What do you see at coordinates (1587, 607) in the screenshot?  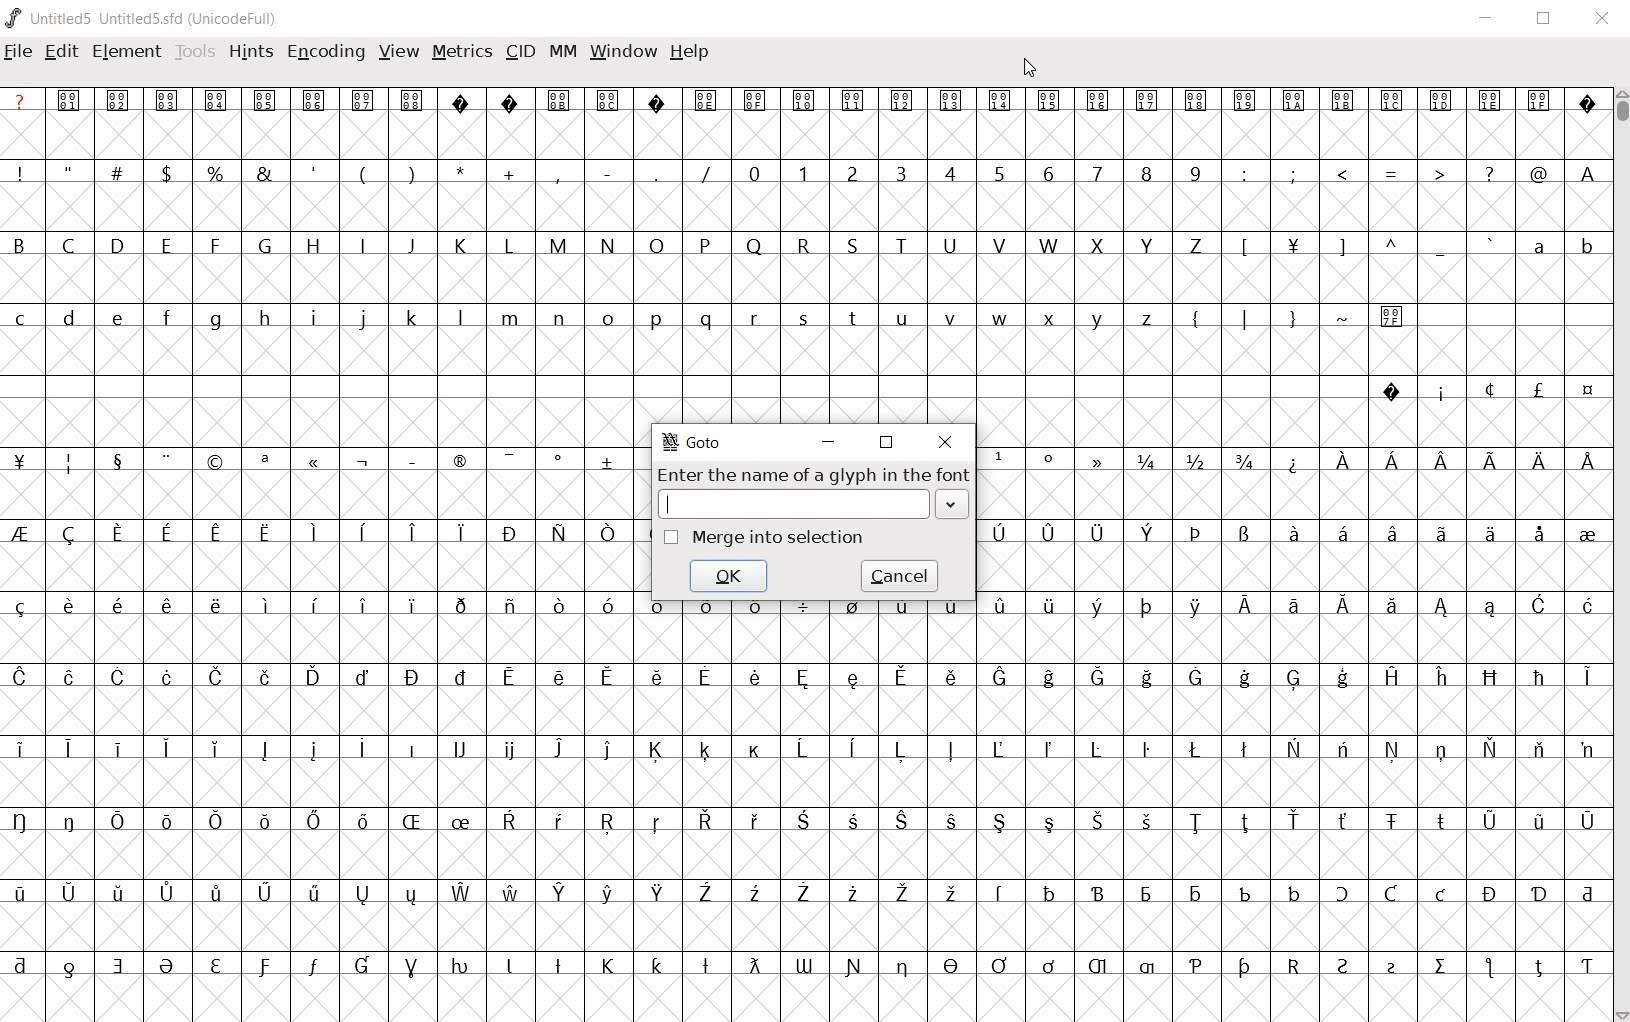 I see `Symbol` at bounding box center [1587, 607].